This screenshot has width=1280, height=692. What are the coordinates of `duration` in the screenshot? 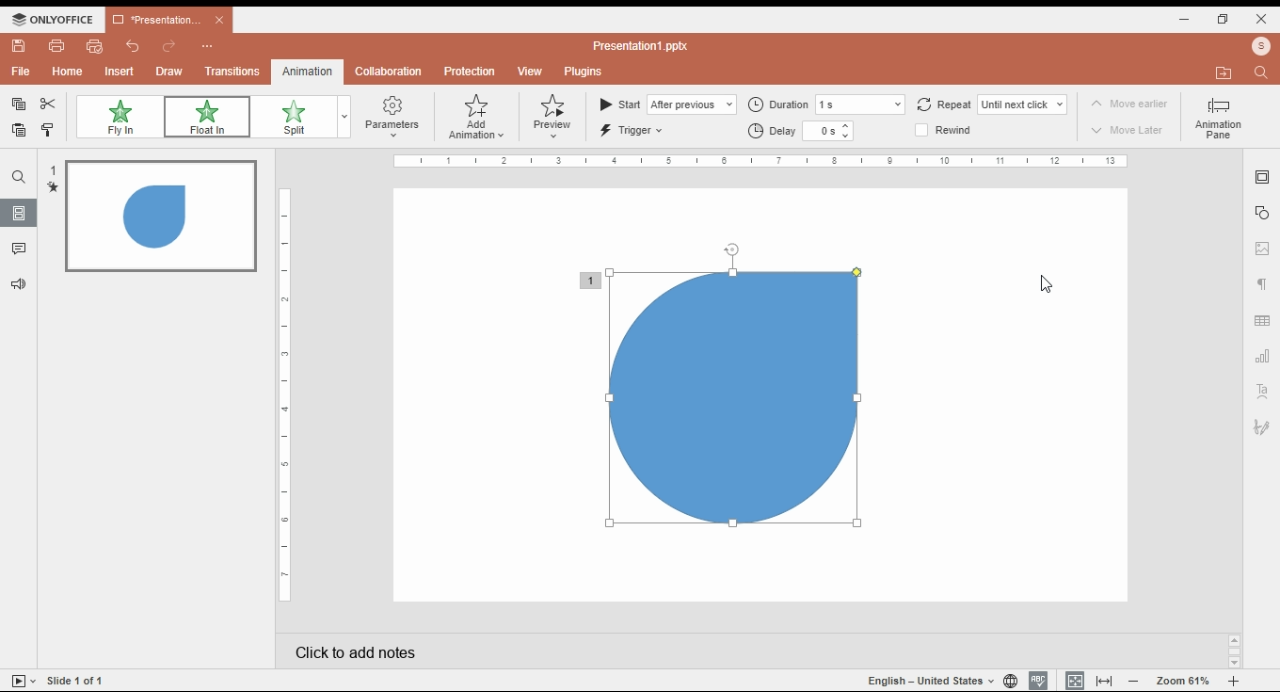 It's located at (826, 103).